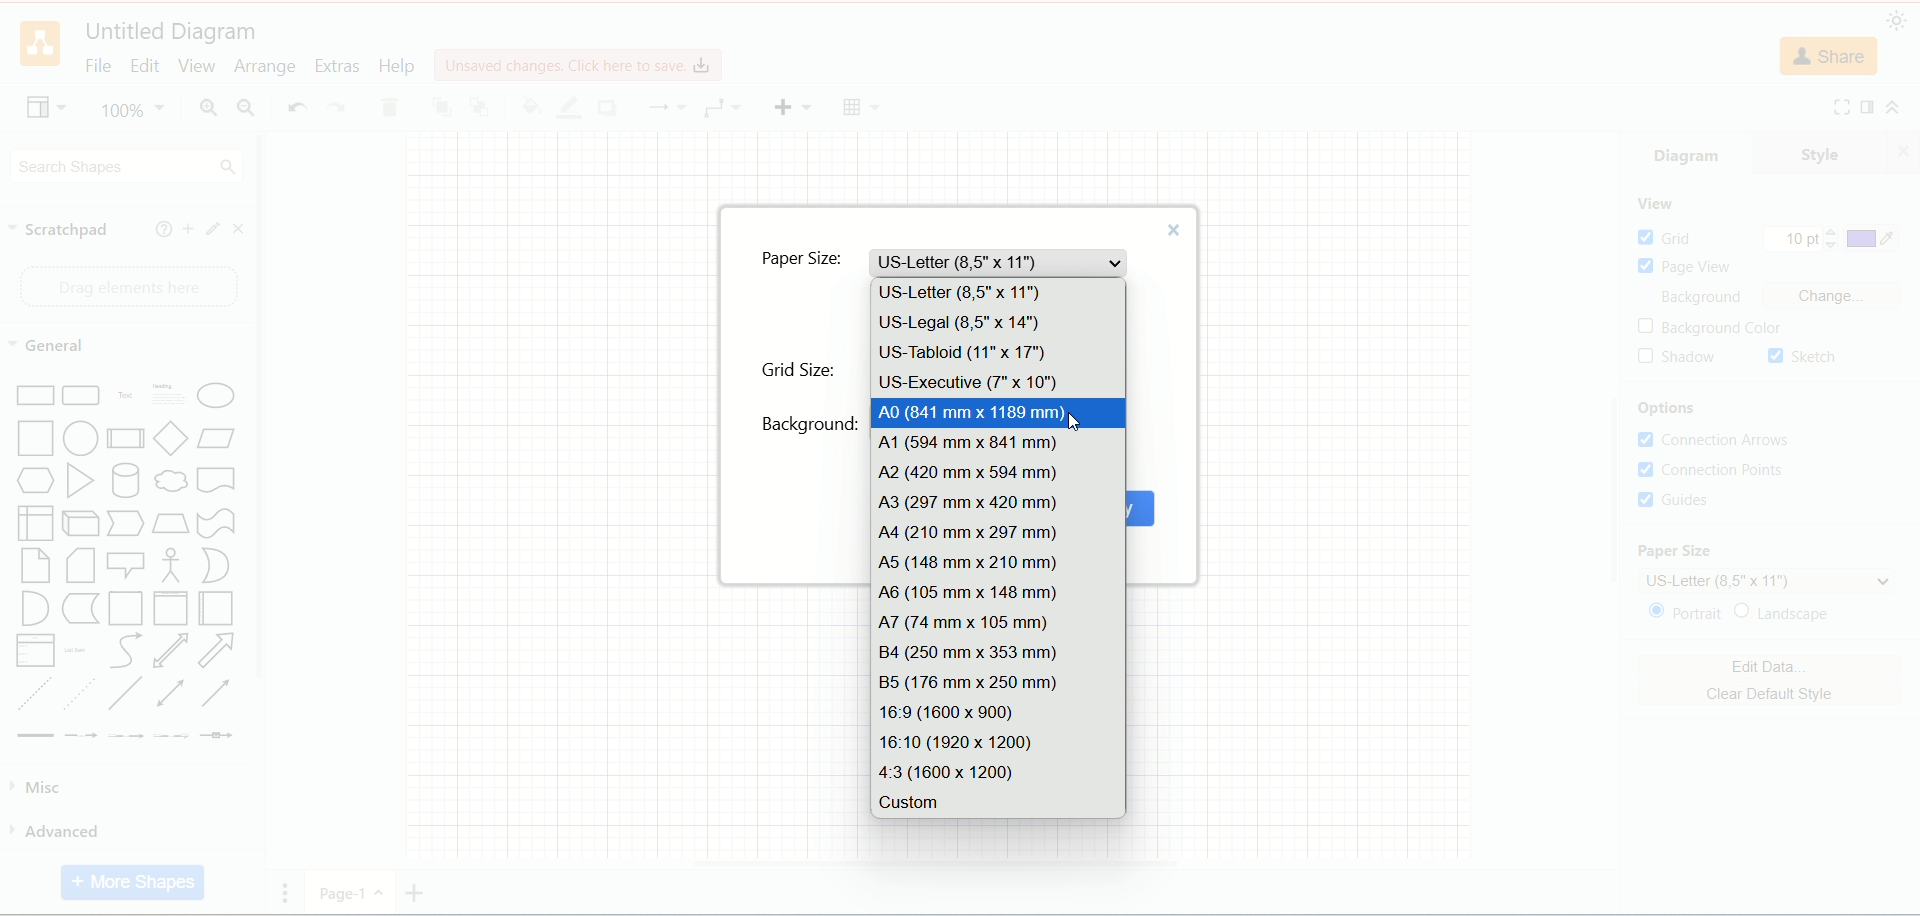 The height and width of the screenshot is (916, 1920). I want to click on 100%, so click(131, 109).